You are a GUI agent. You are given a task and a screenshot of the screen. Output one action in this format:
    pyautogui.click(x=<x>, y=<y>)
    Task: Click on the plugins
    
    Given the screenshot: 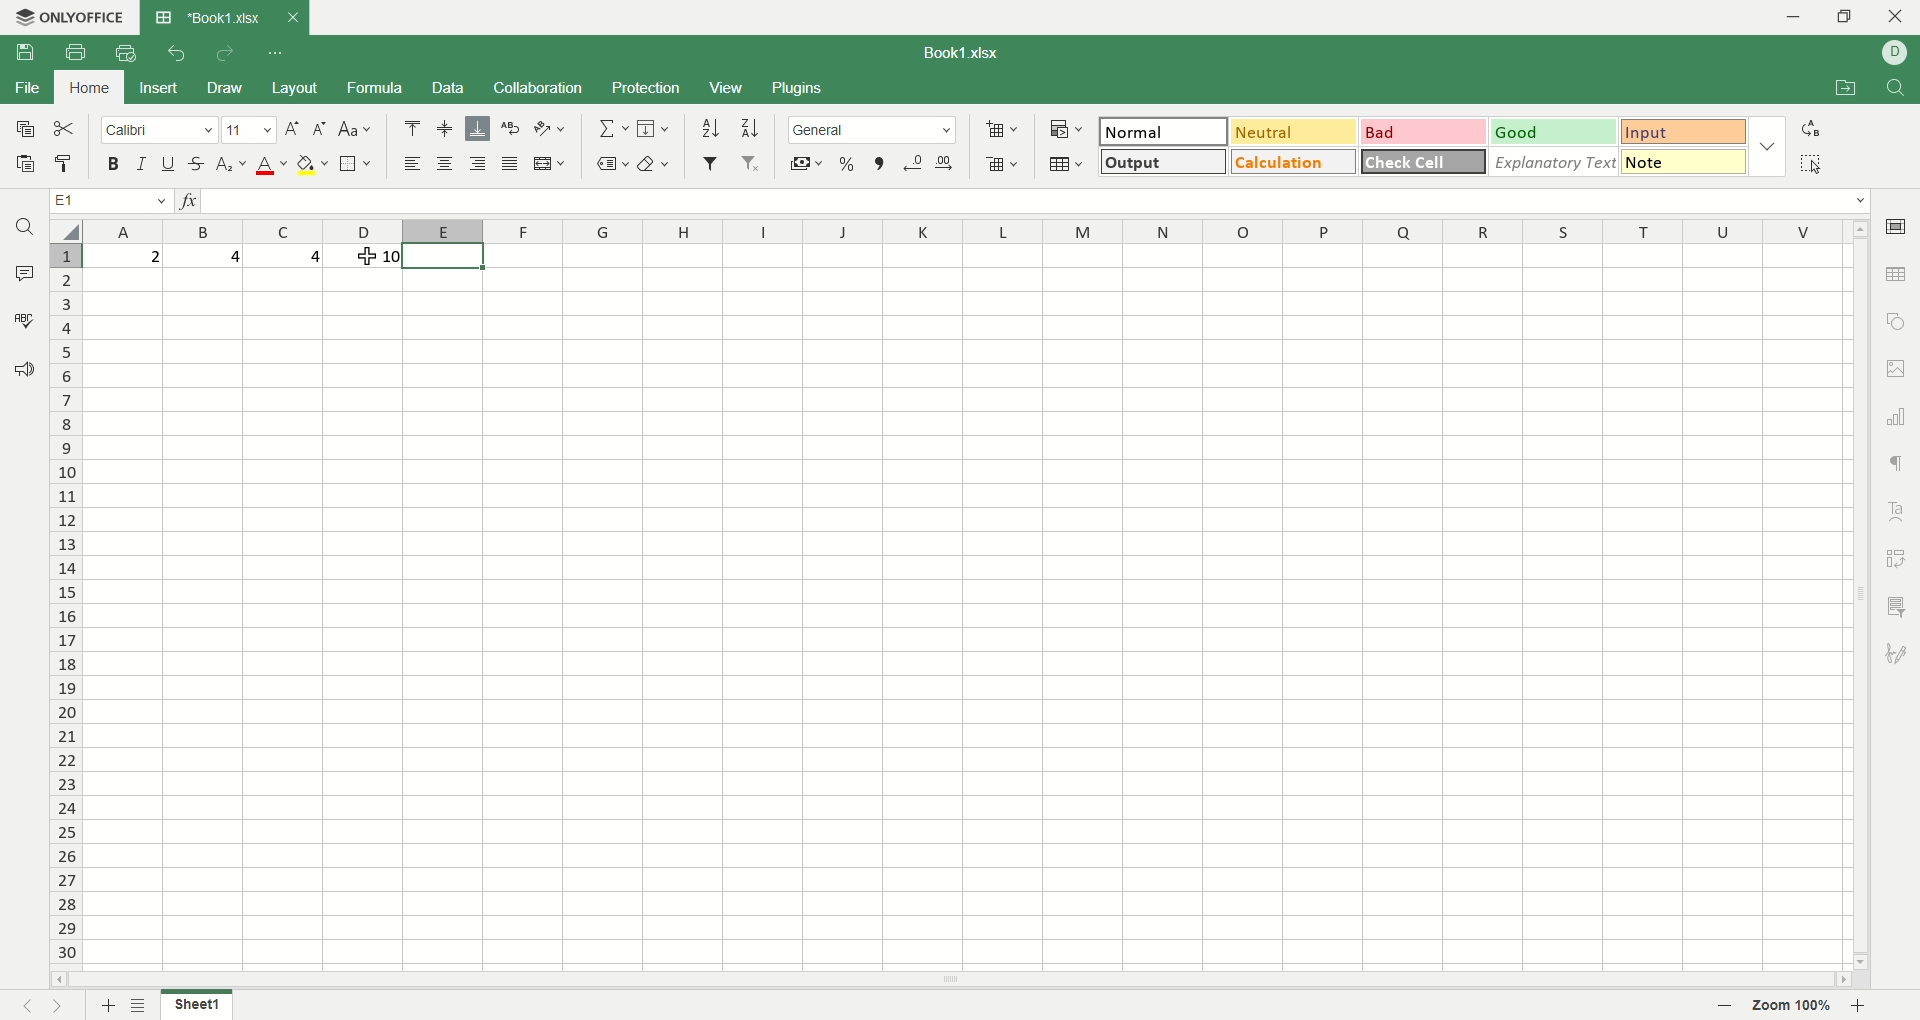 What is the action you would take?
    pyautogui.click(x=796, y=88)
    